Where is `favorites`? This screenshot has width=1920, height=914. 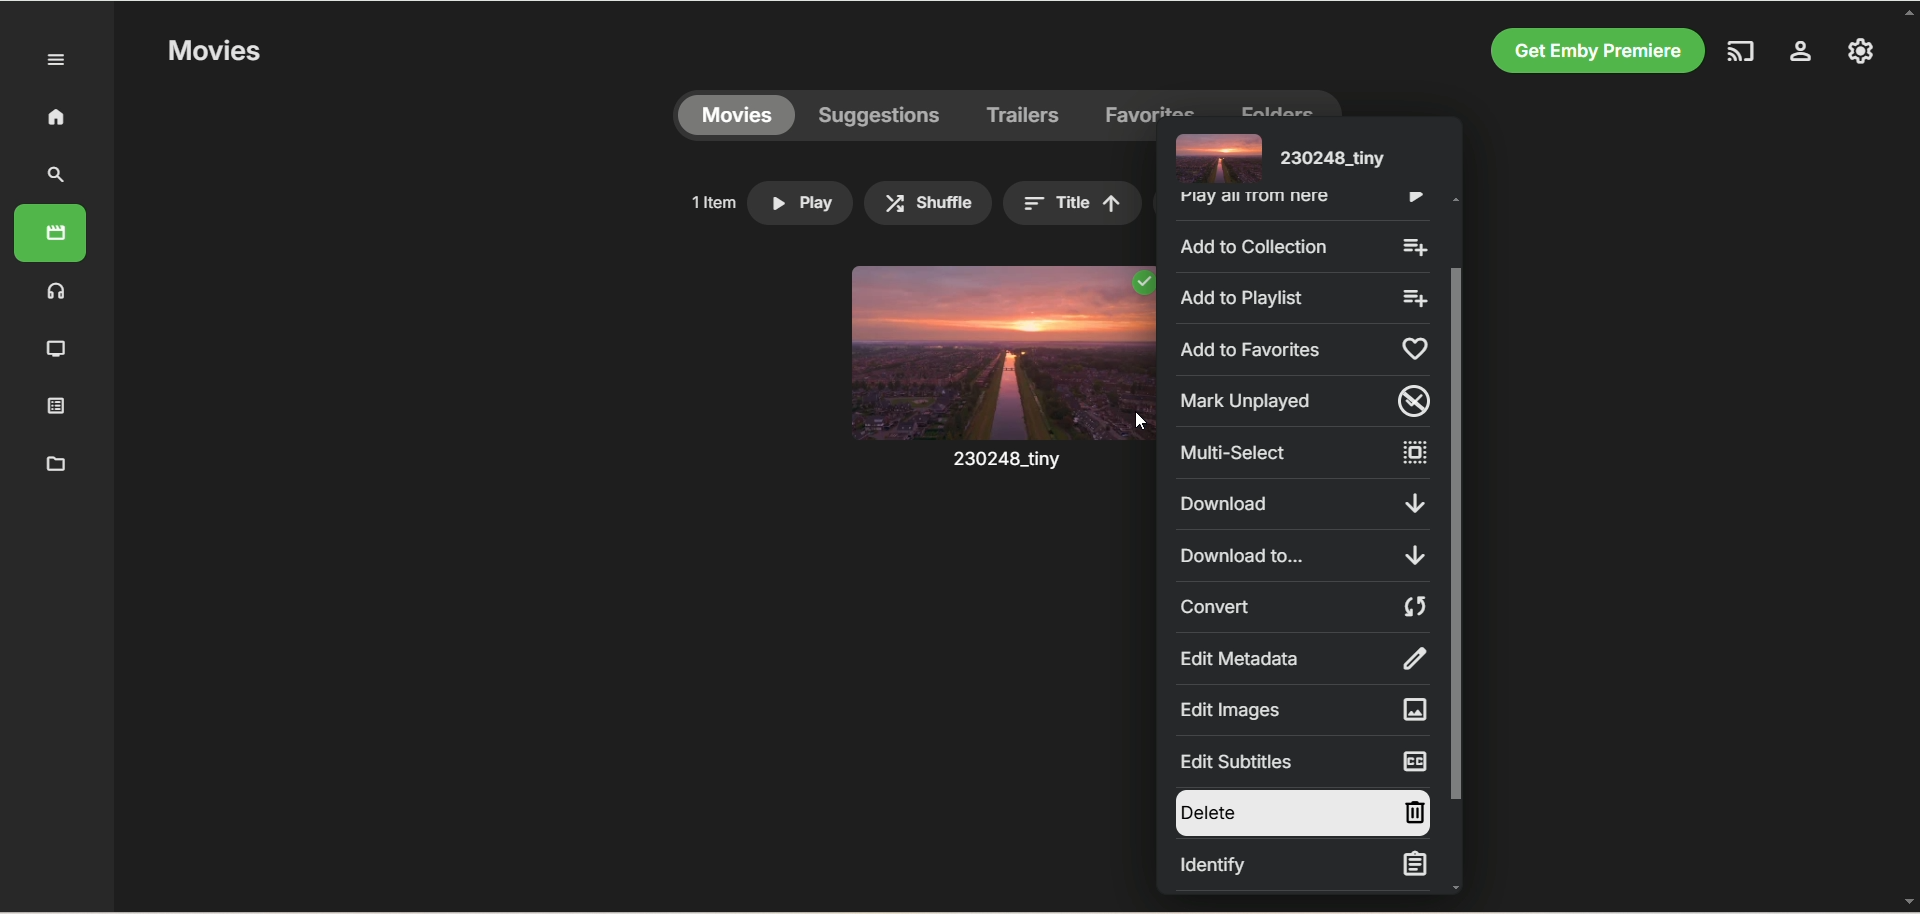
favorites is located at coordinates (1151, 103).